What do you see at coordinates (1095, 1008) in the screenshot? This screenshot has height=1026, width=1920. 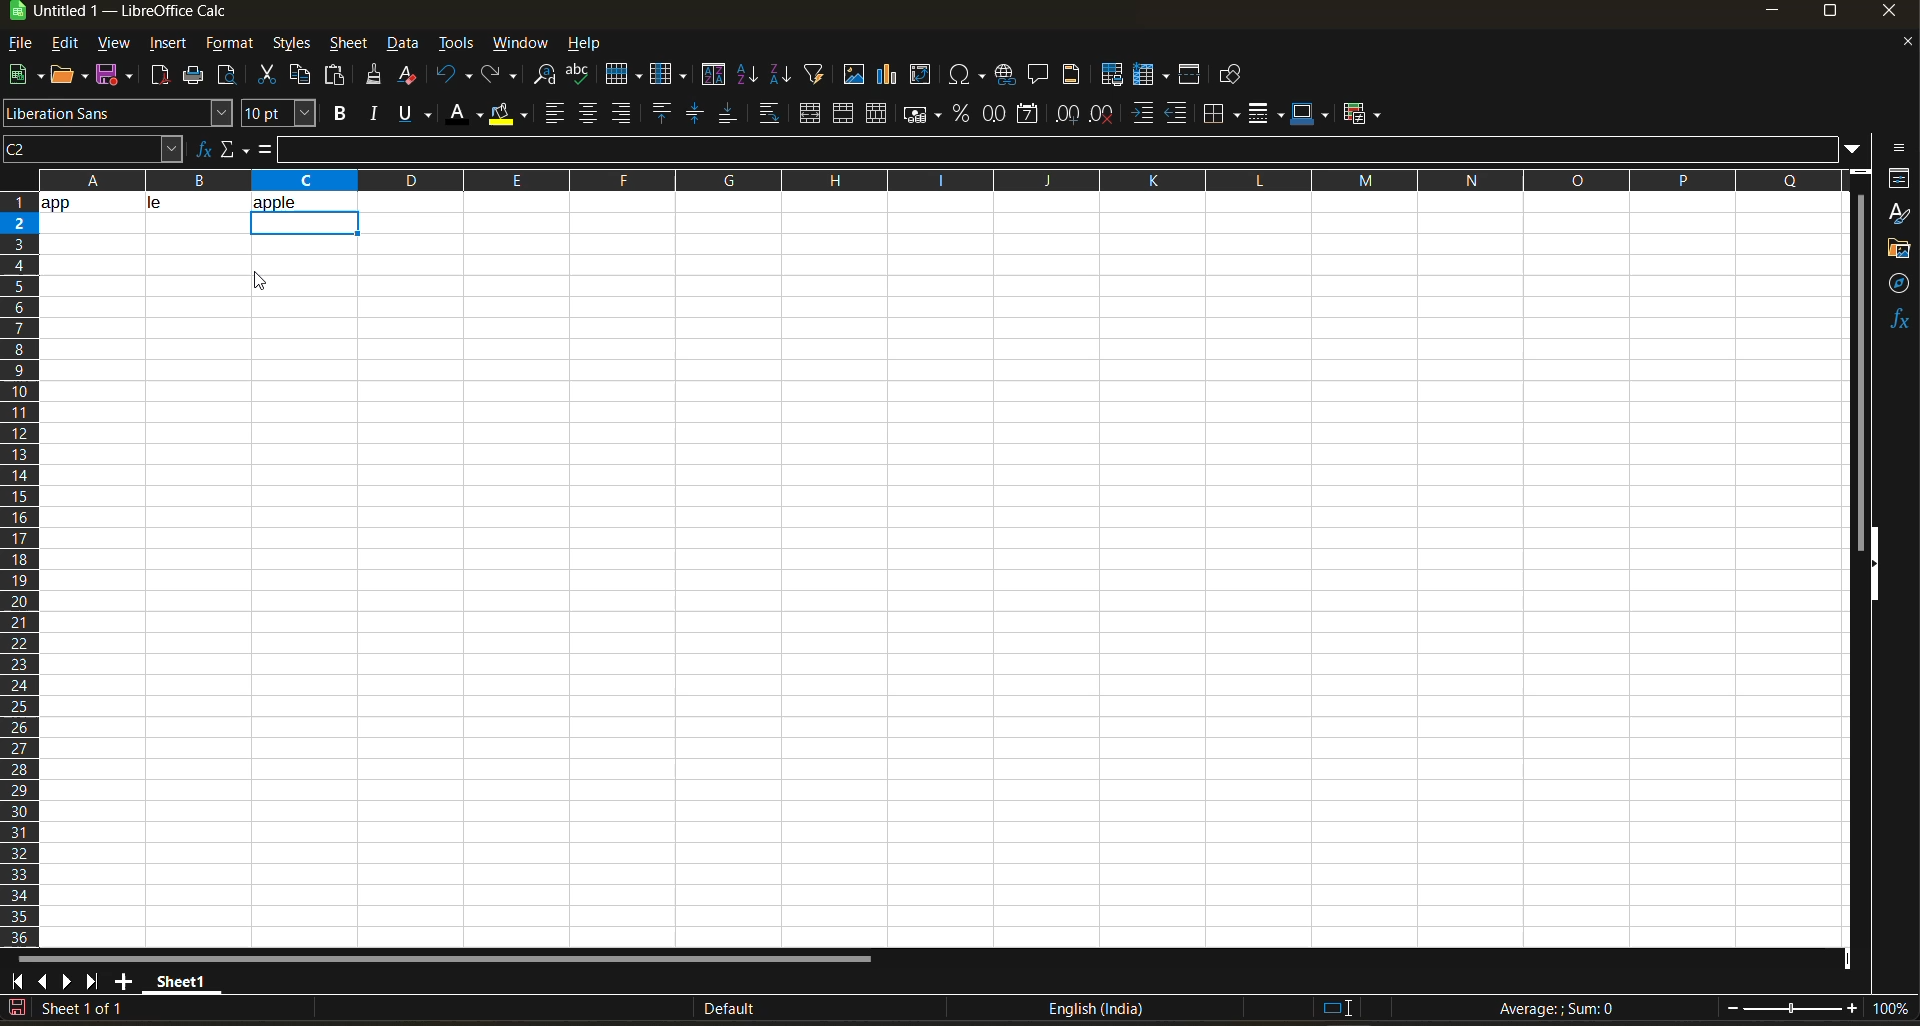 I see `text language` at bounding box center [1095, 1008].